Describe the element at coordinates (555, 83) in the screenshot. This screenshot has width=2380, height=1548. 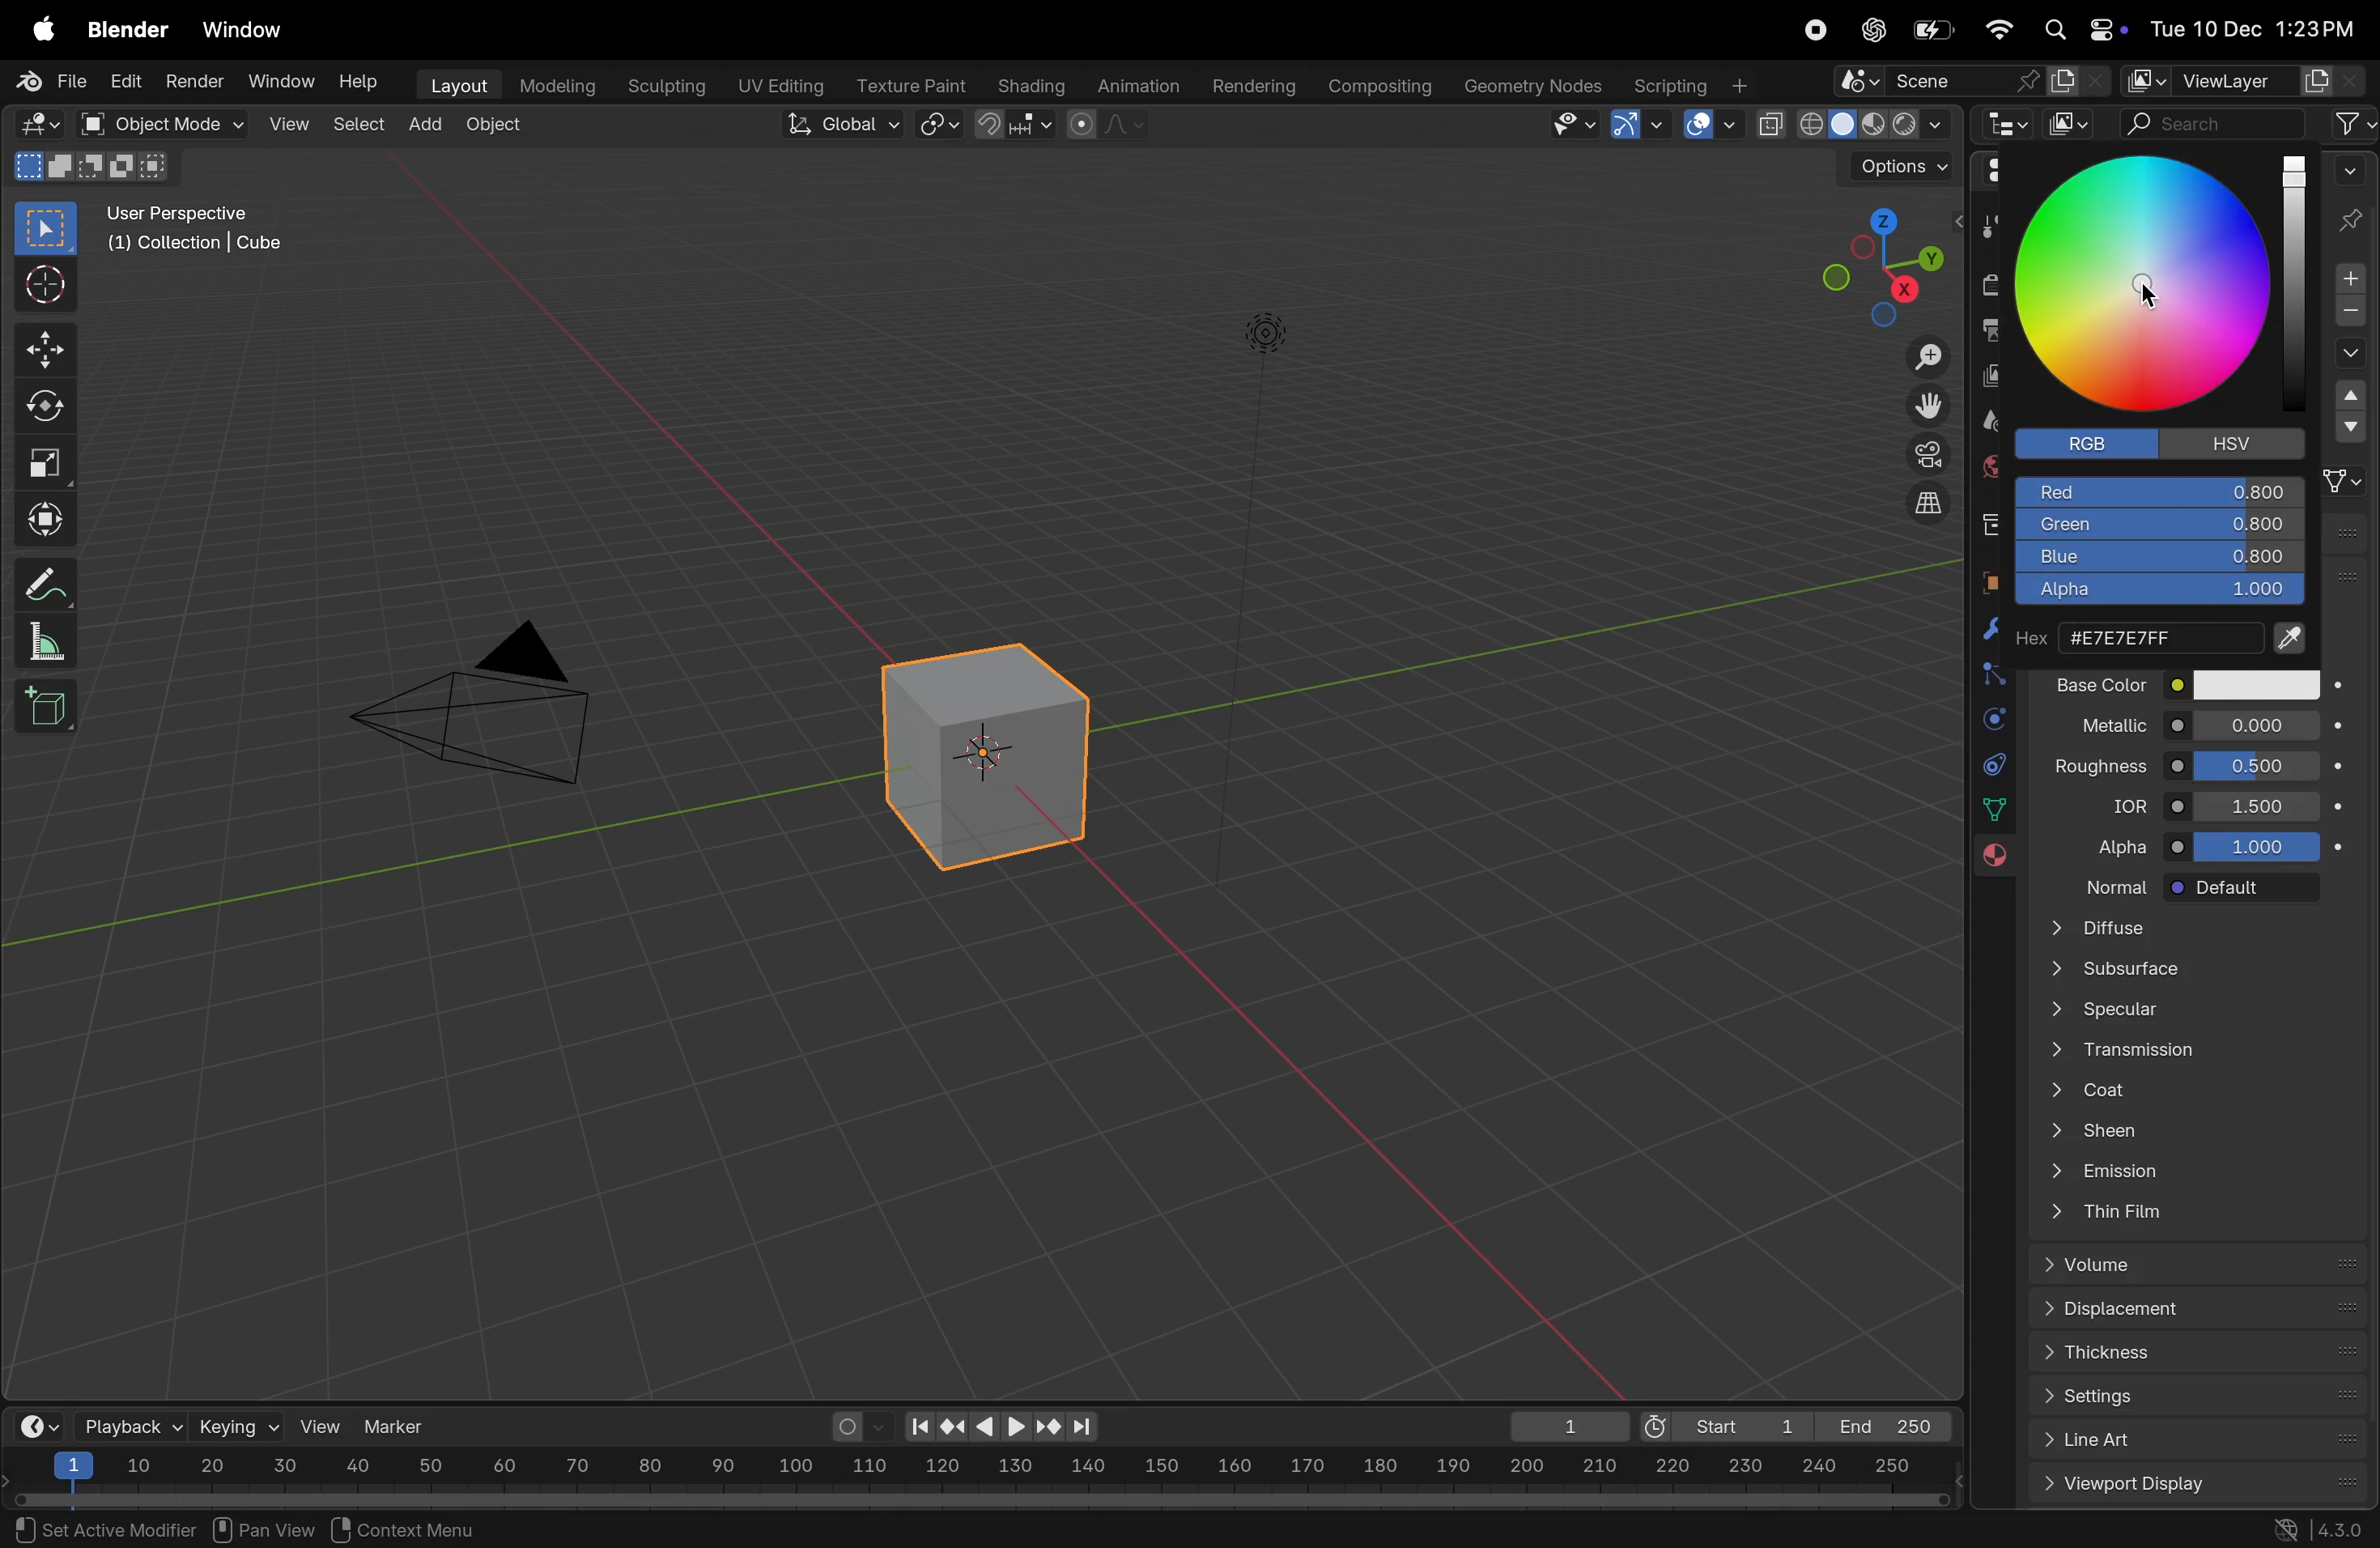
I see `modelling` at that location.